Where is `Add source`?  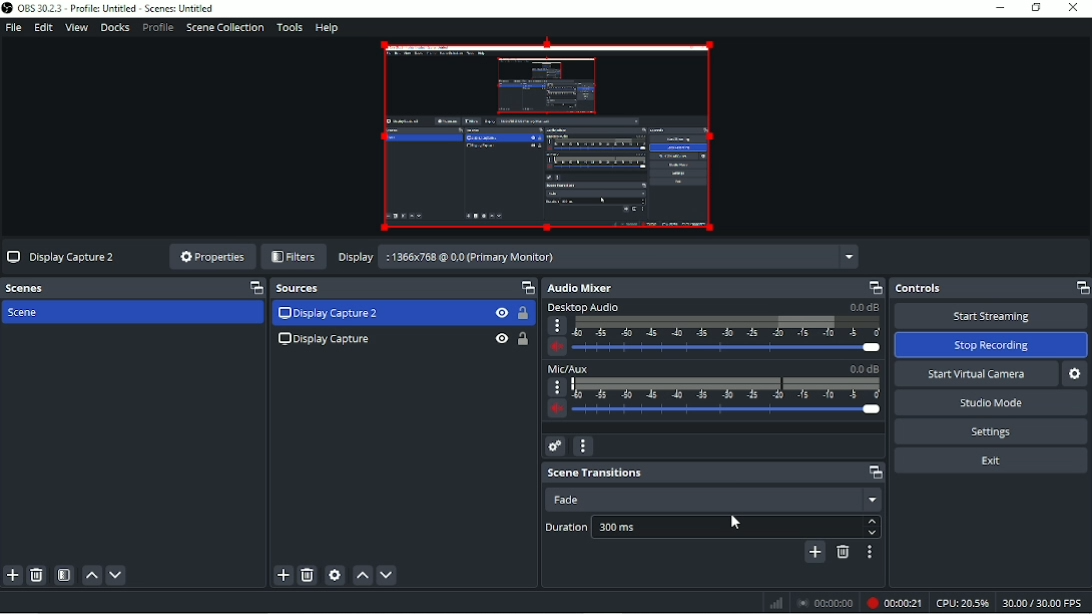
Add source is located at coordinates (283, 576).